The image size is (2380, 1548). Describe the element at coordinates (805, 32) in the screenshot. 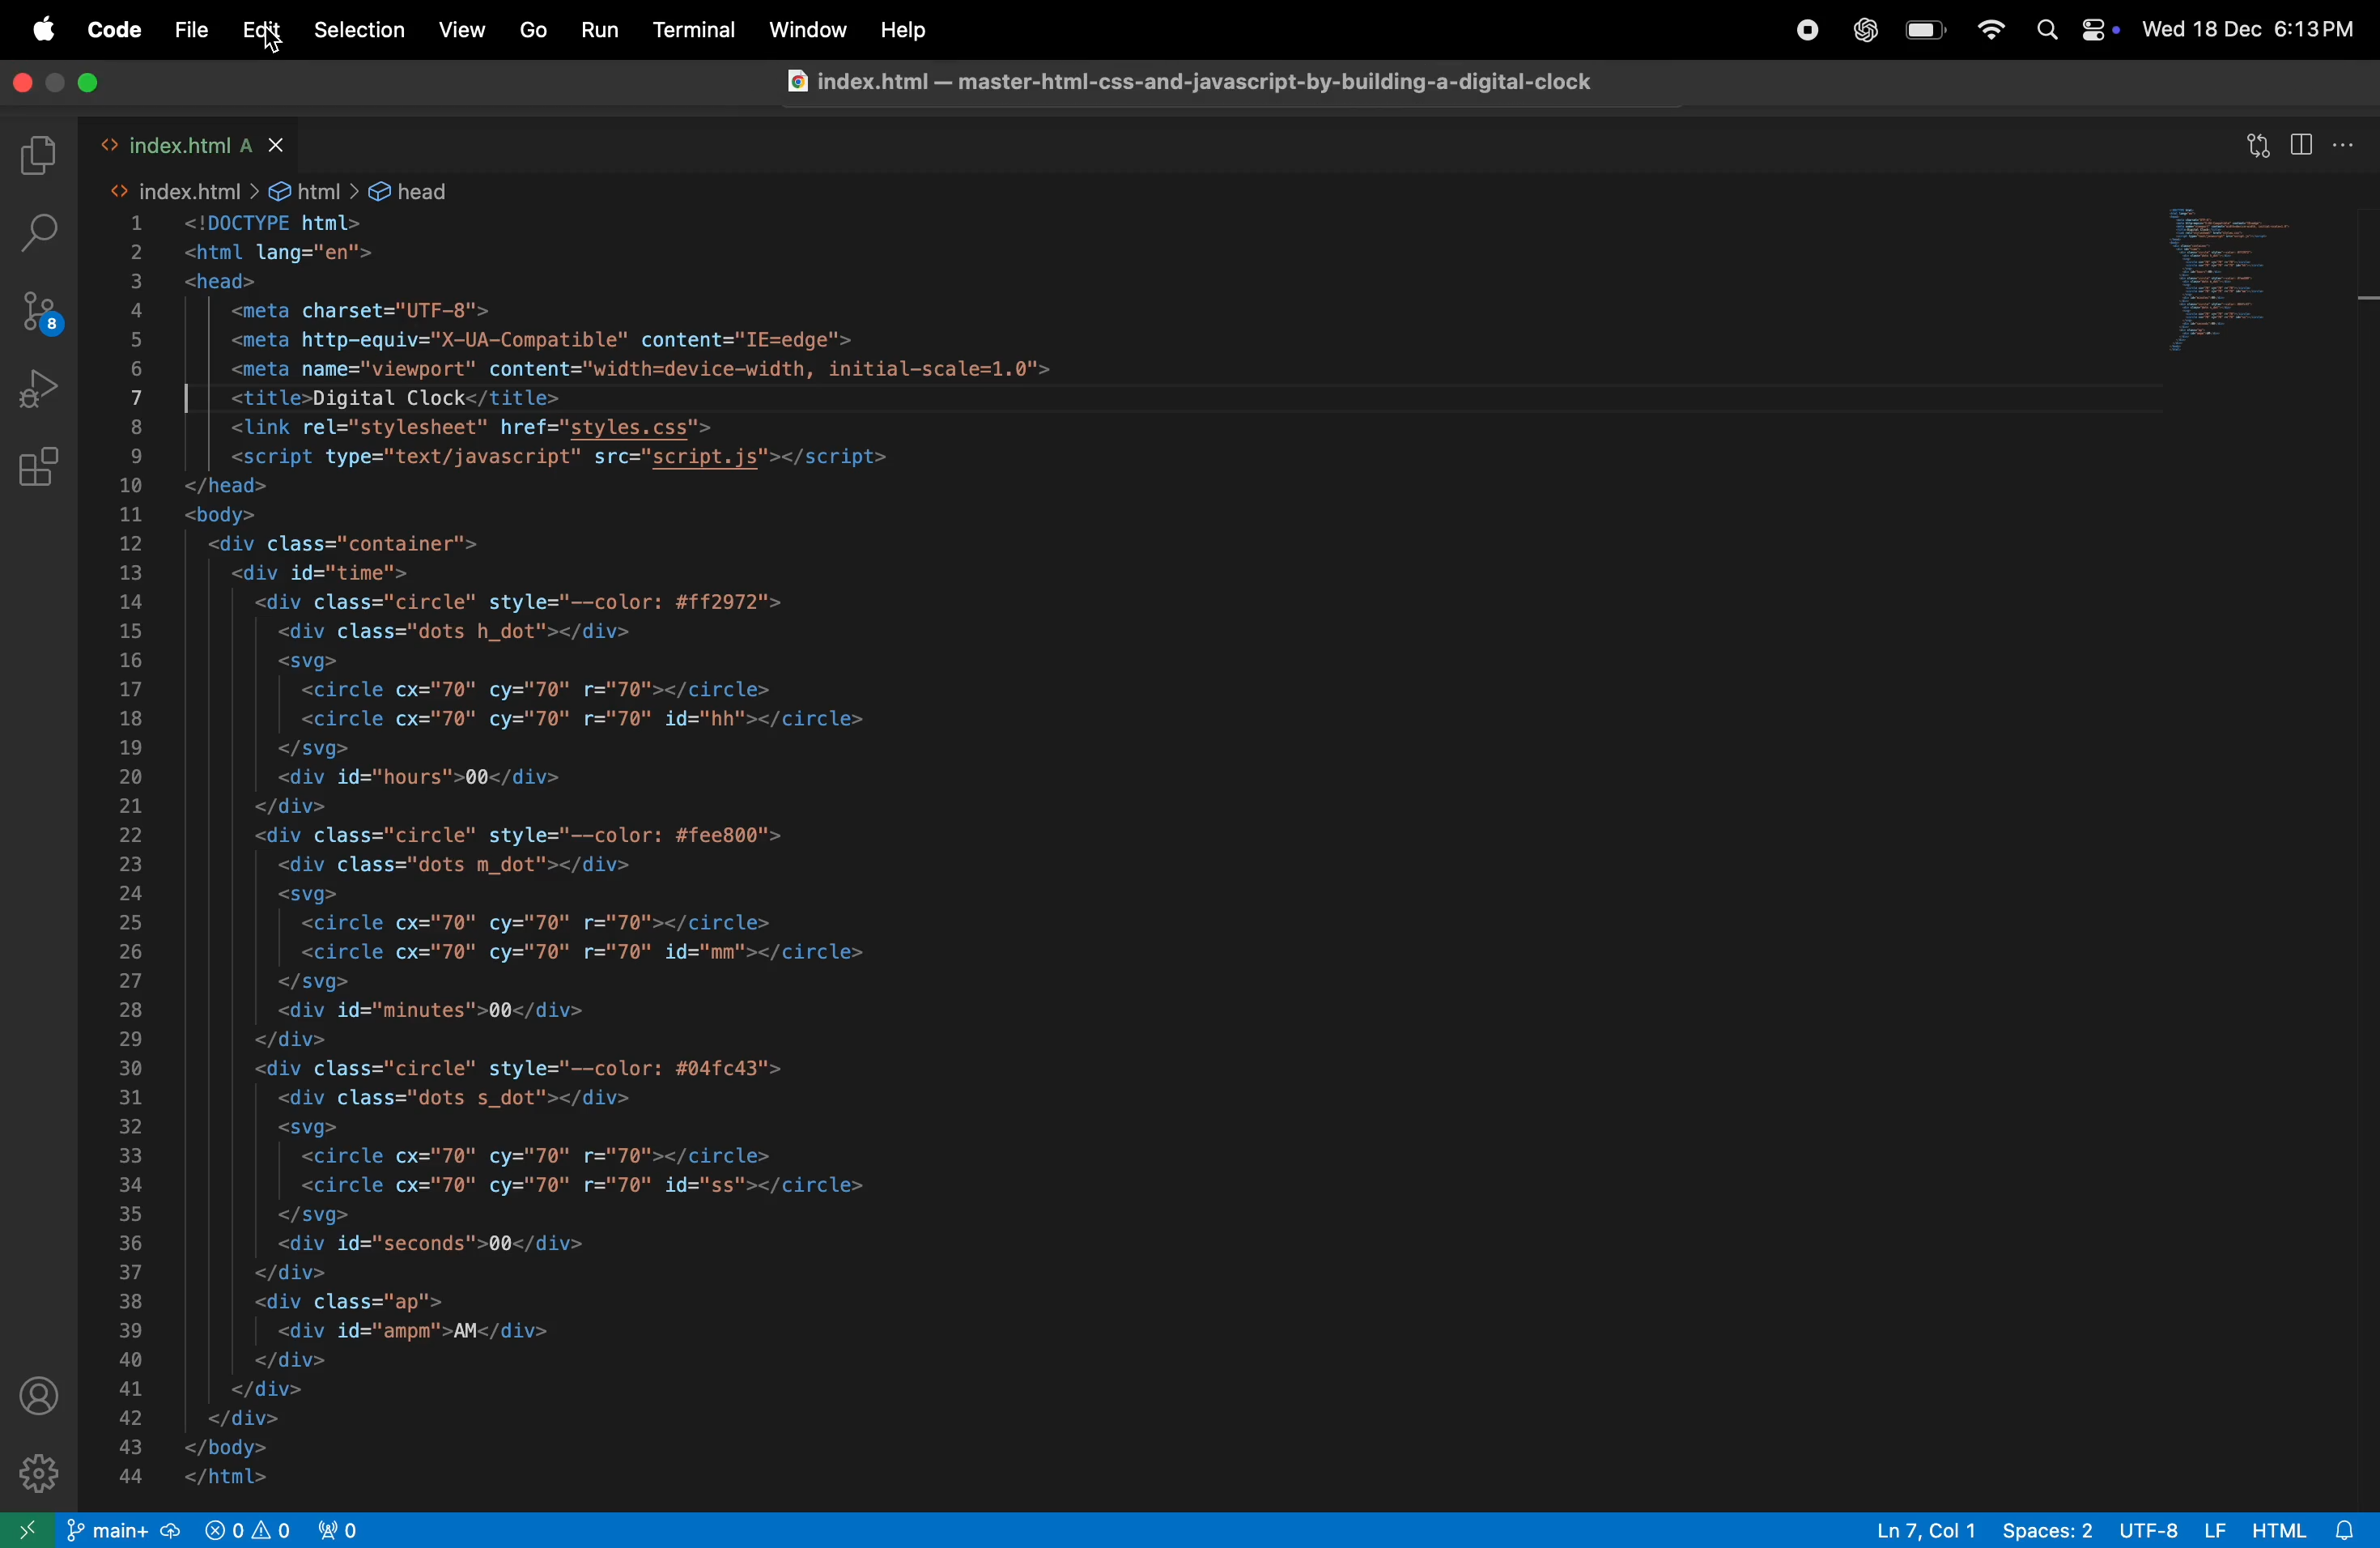

I see `window` at that location.